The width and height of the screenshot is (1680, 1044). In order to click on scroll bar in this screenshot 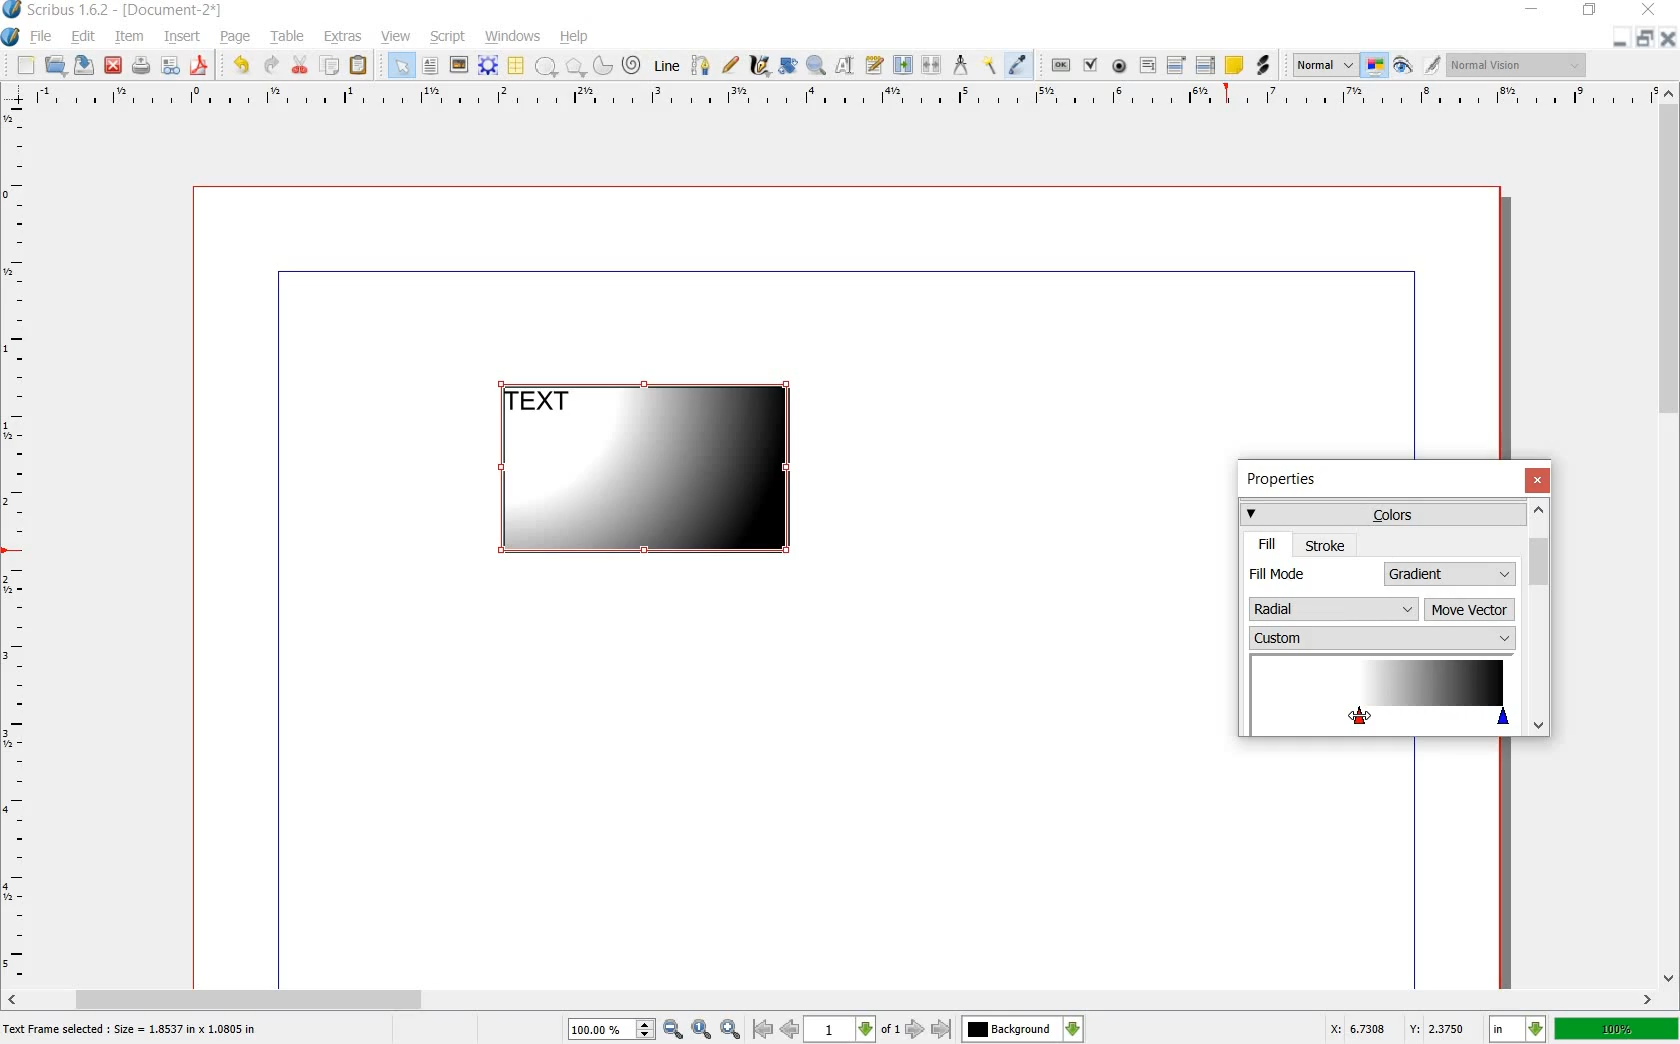, I will do `click(832, 998)`.